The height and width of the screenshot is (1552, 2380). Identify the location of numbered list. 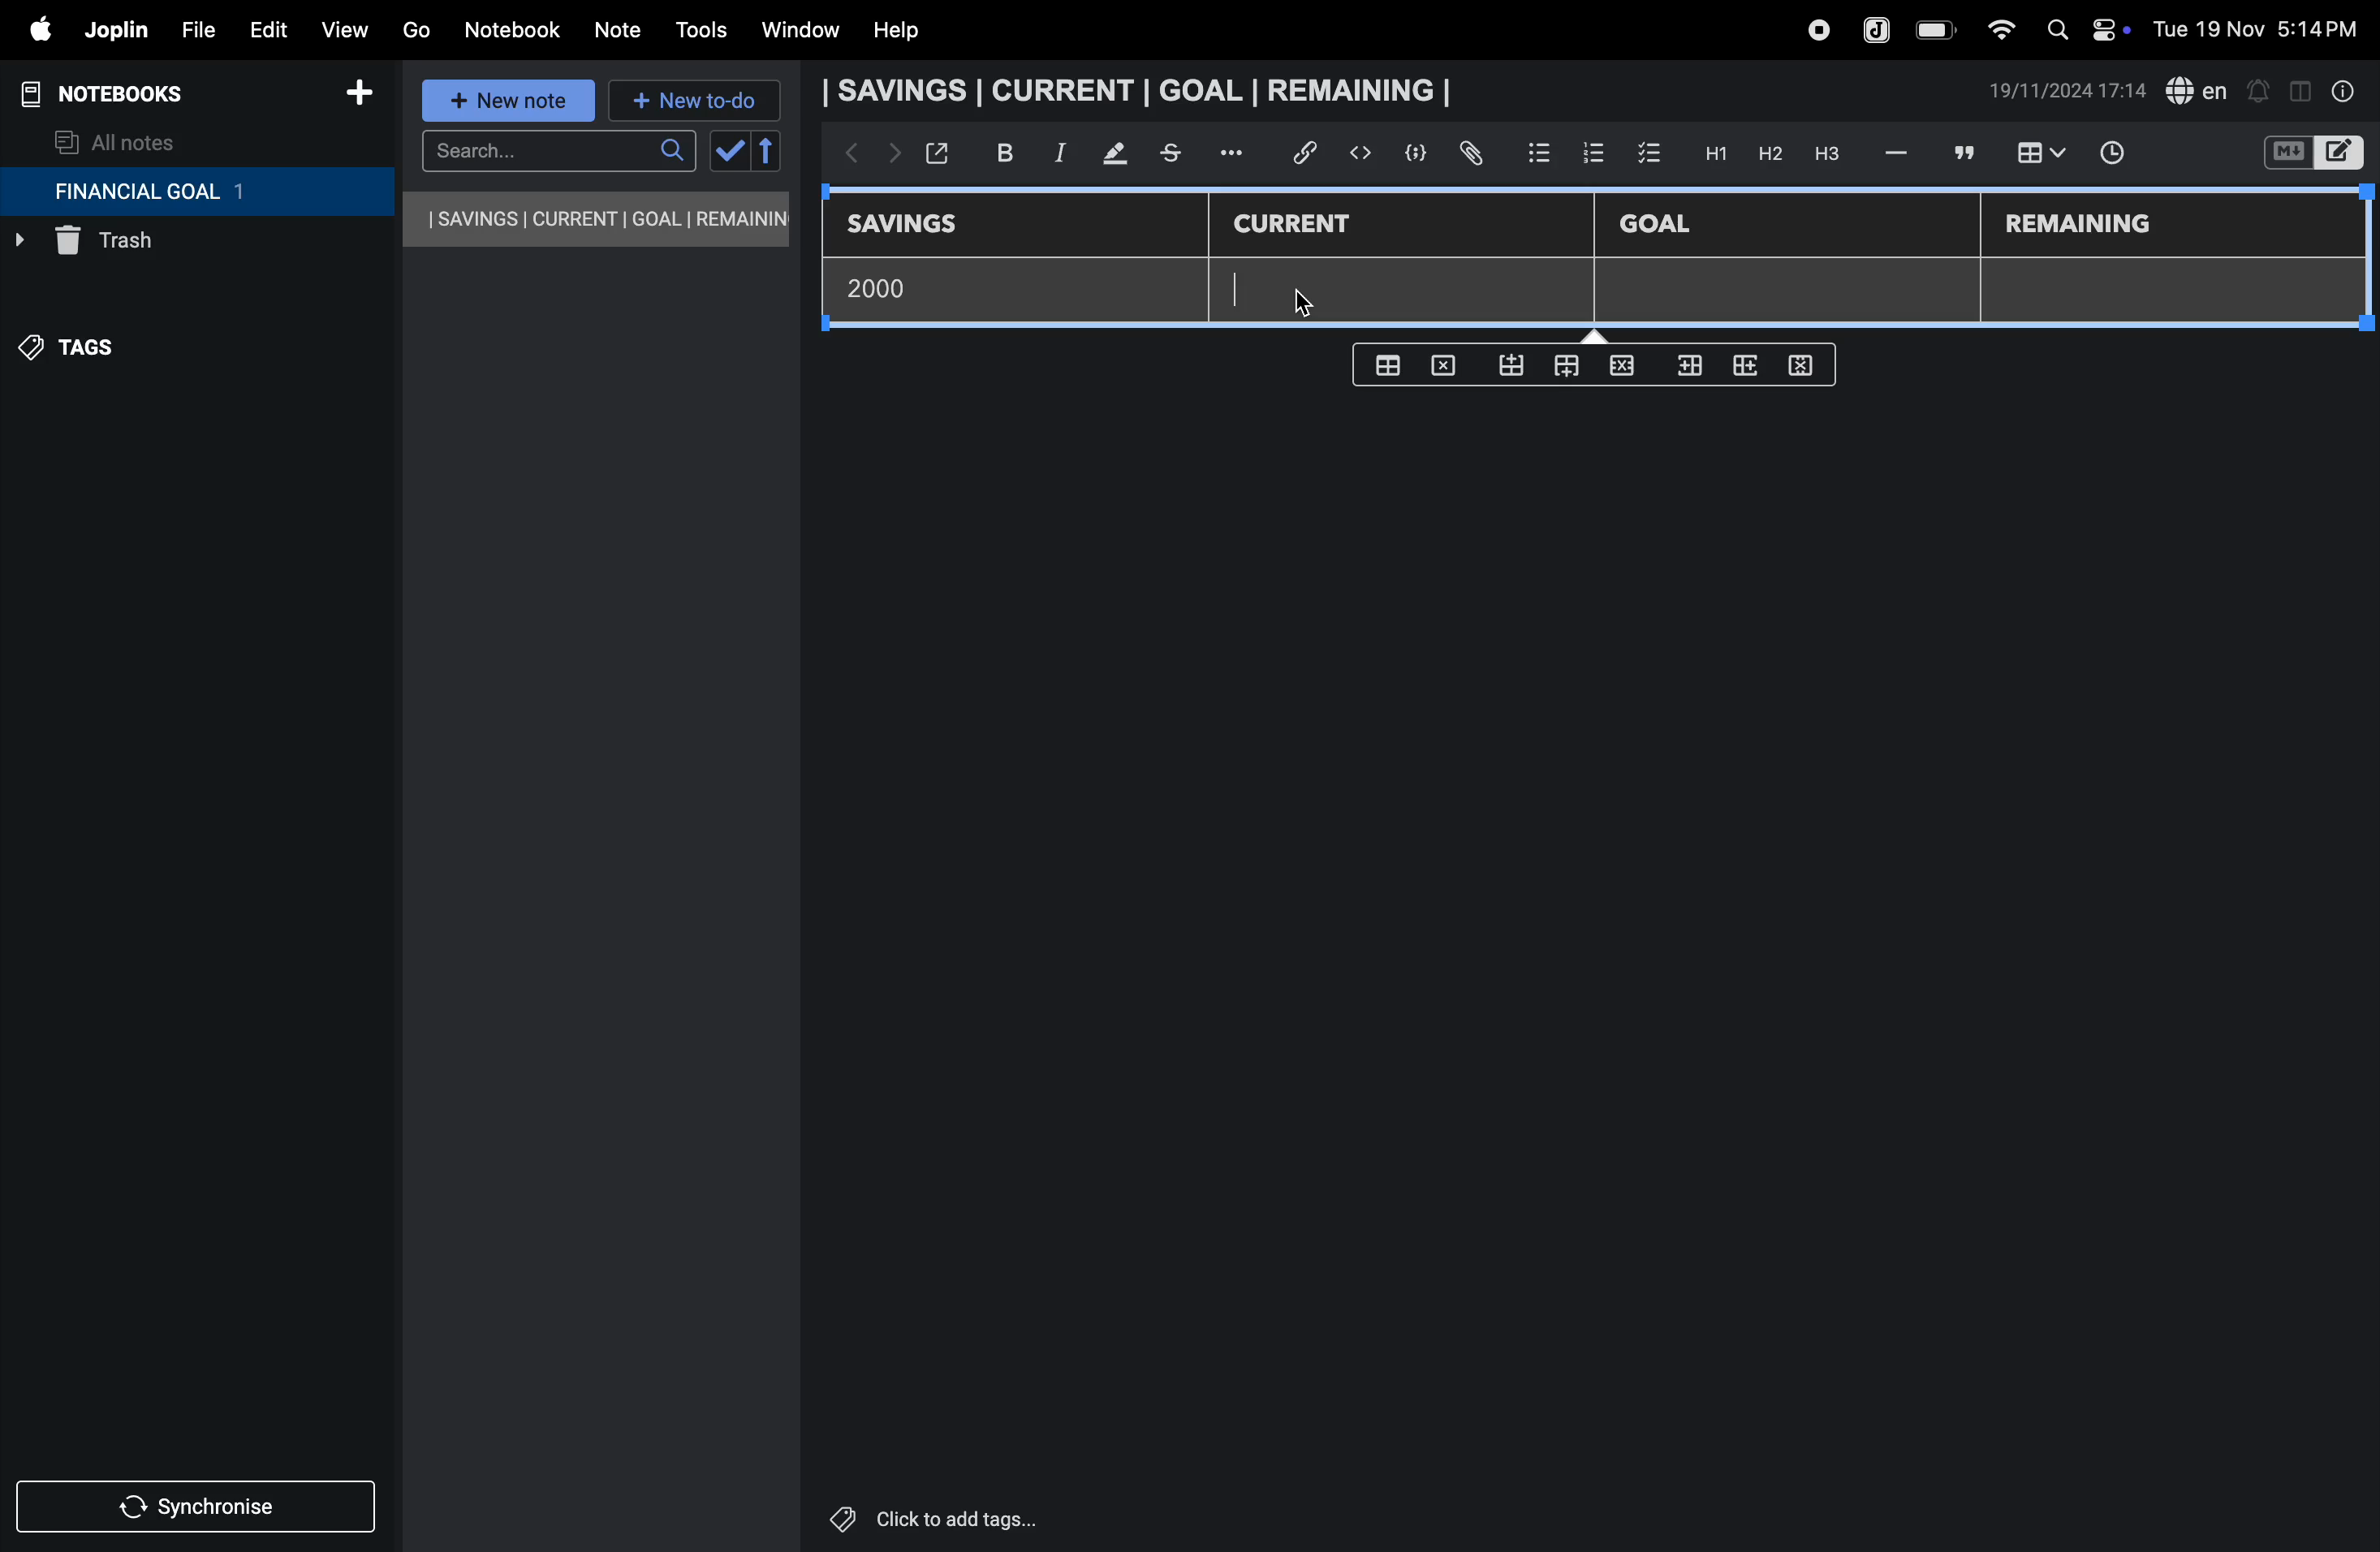
(1592, 152).